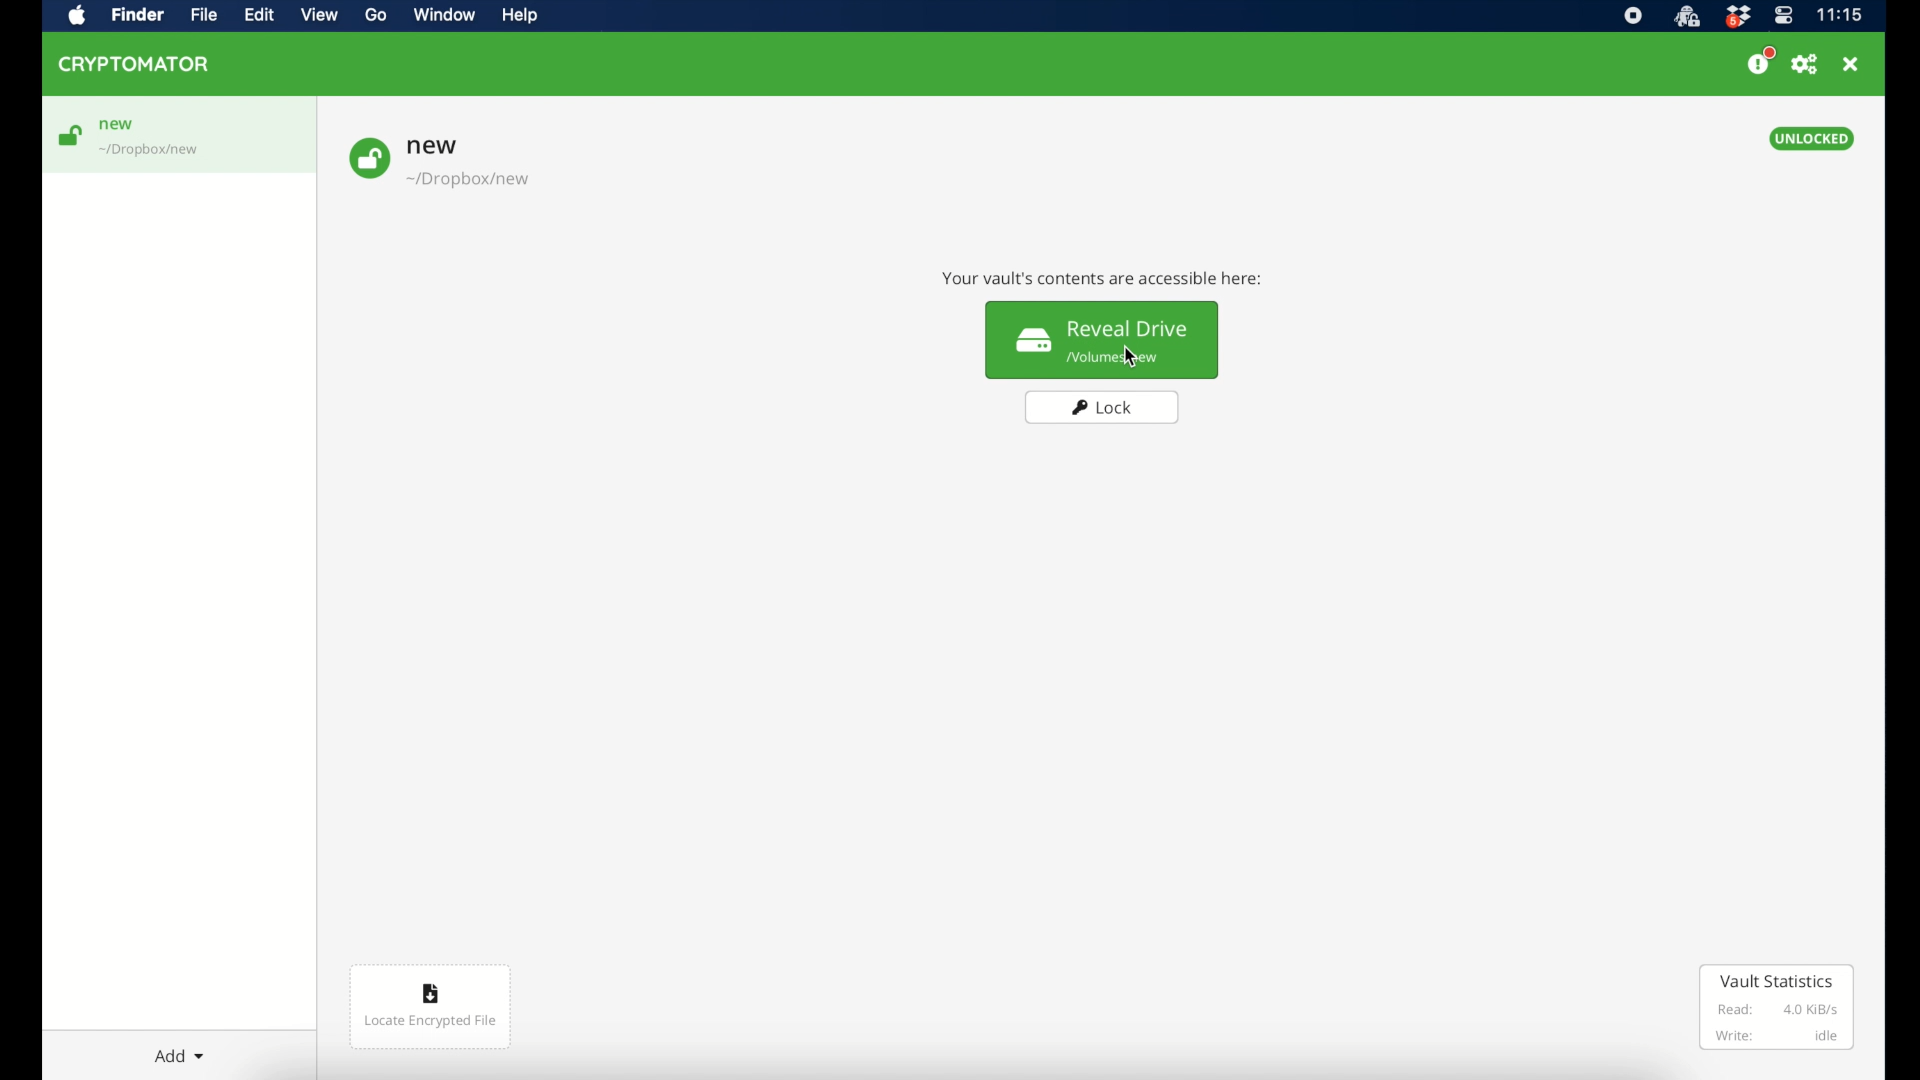 The image size is (1920, 1080). I want to click on lock, so click(1103, 408).